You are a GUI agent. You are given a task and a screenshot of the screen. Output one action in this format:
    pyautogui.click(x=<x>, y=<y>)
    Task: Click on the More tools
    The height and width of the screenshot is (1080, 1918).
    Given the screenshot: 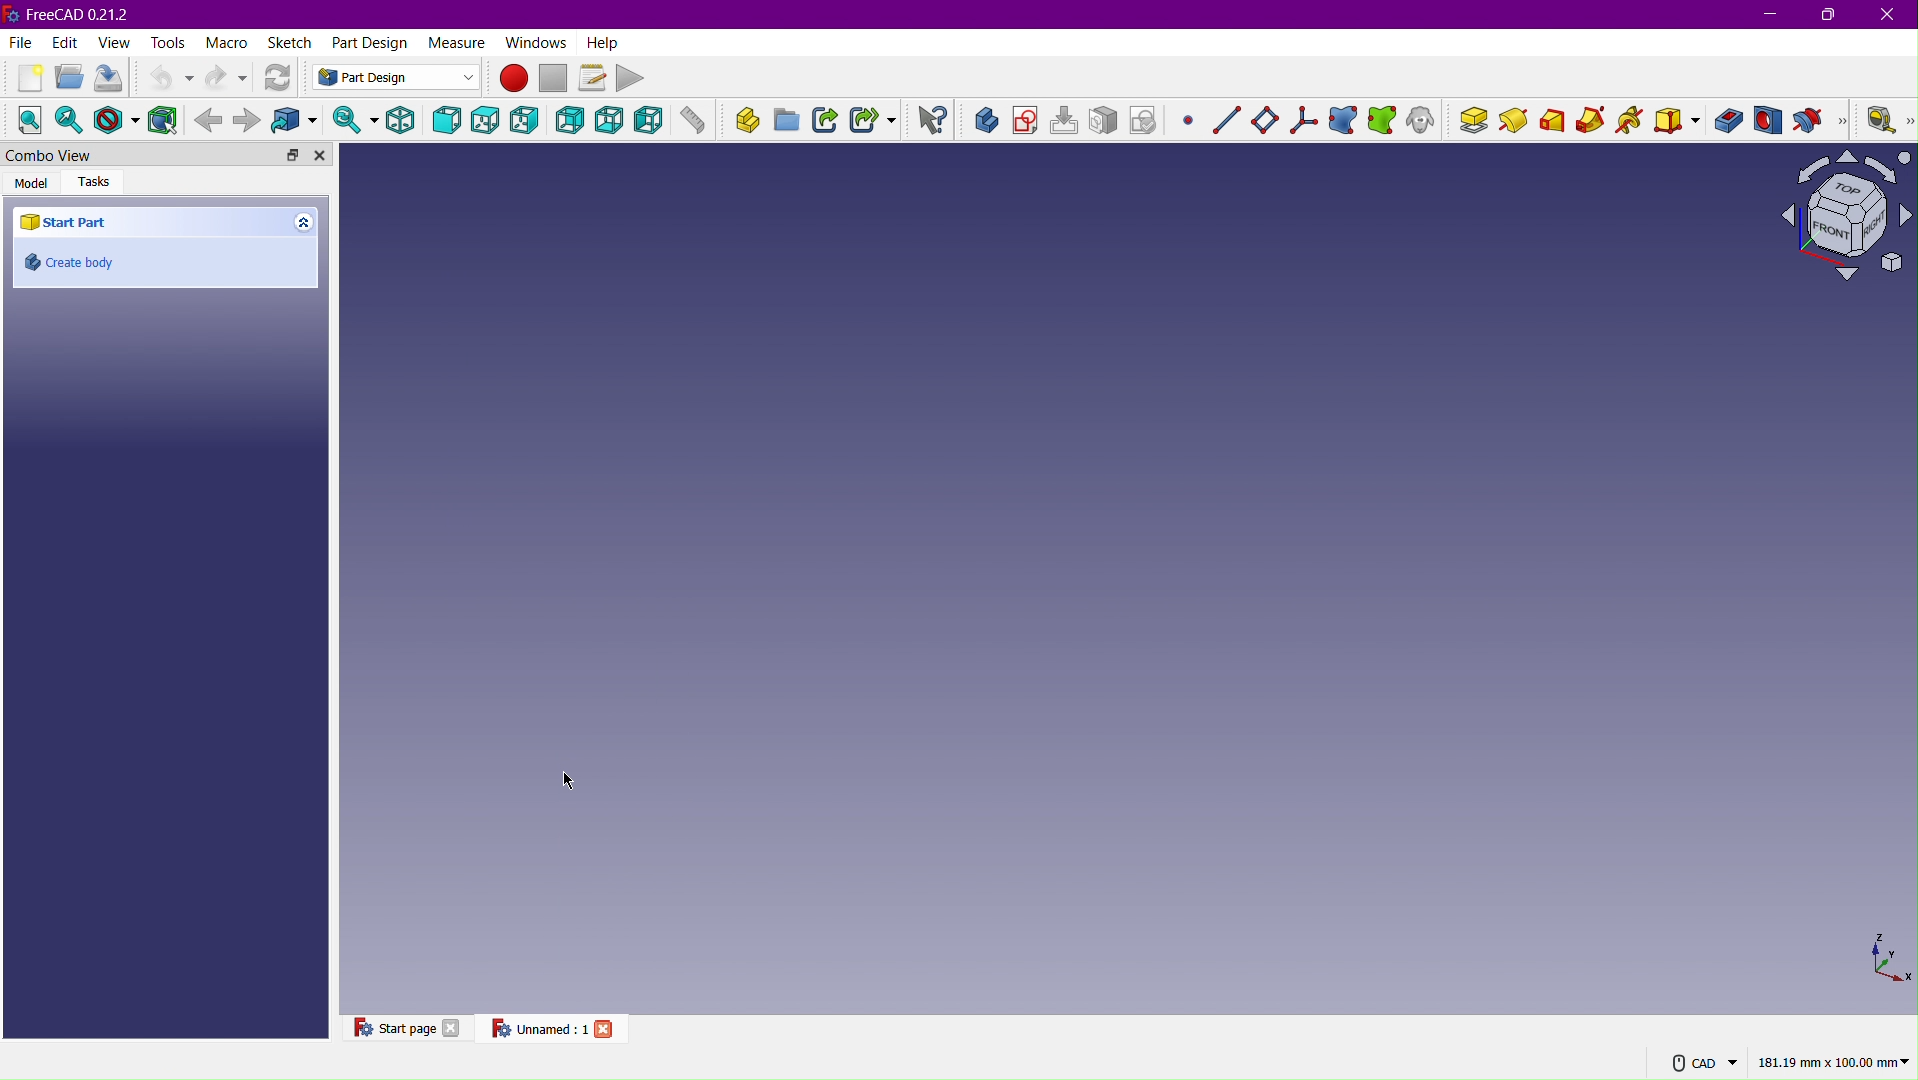 What is the action you would take?
    pyautogui.click(x=1844, y=127)
    